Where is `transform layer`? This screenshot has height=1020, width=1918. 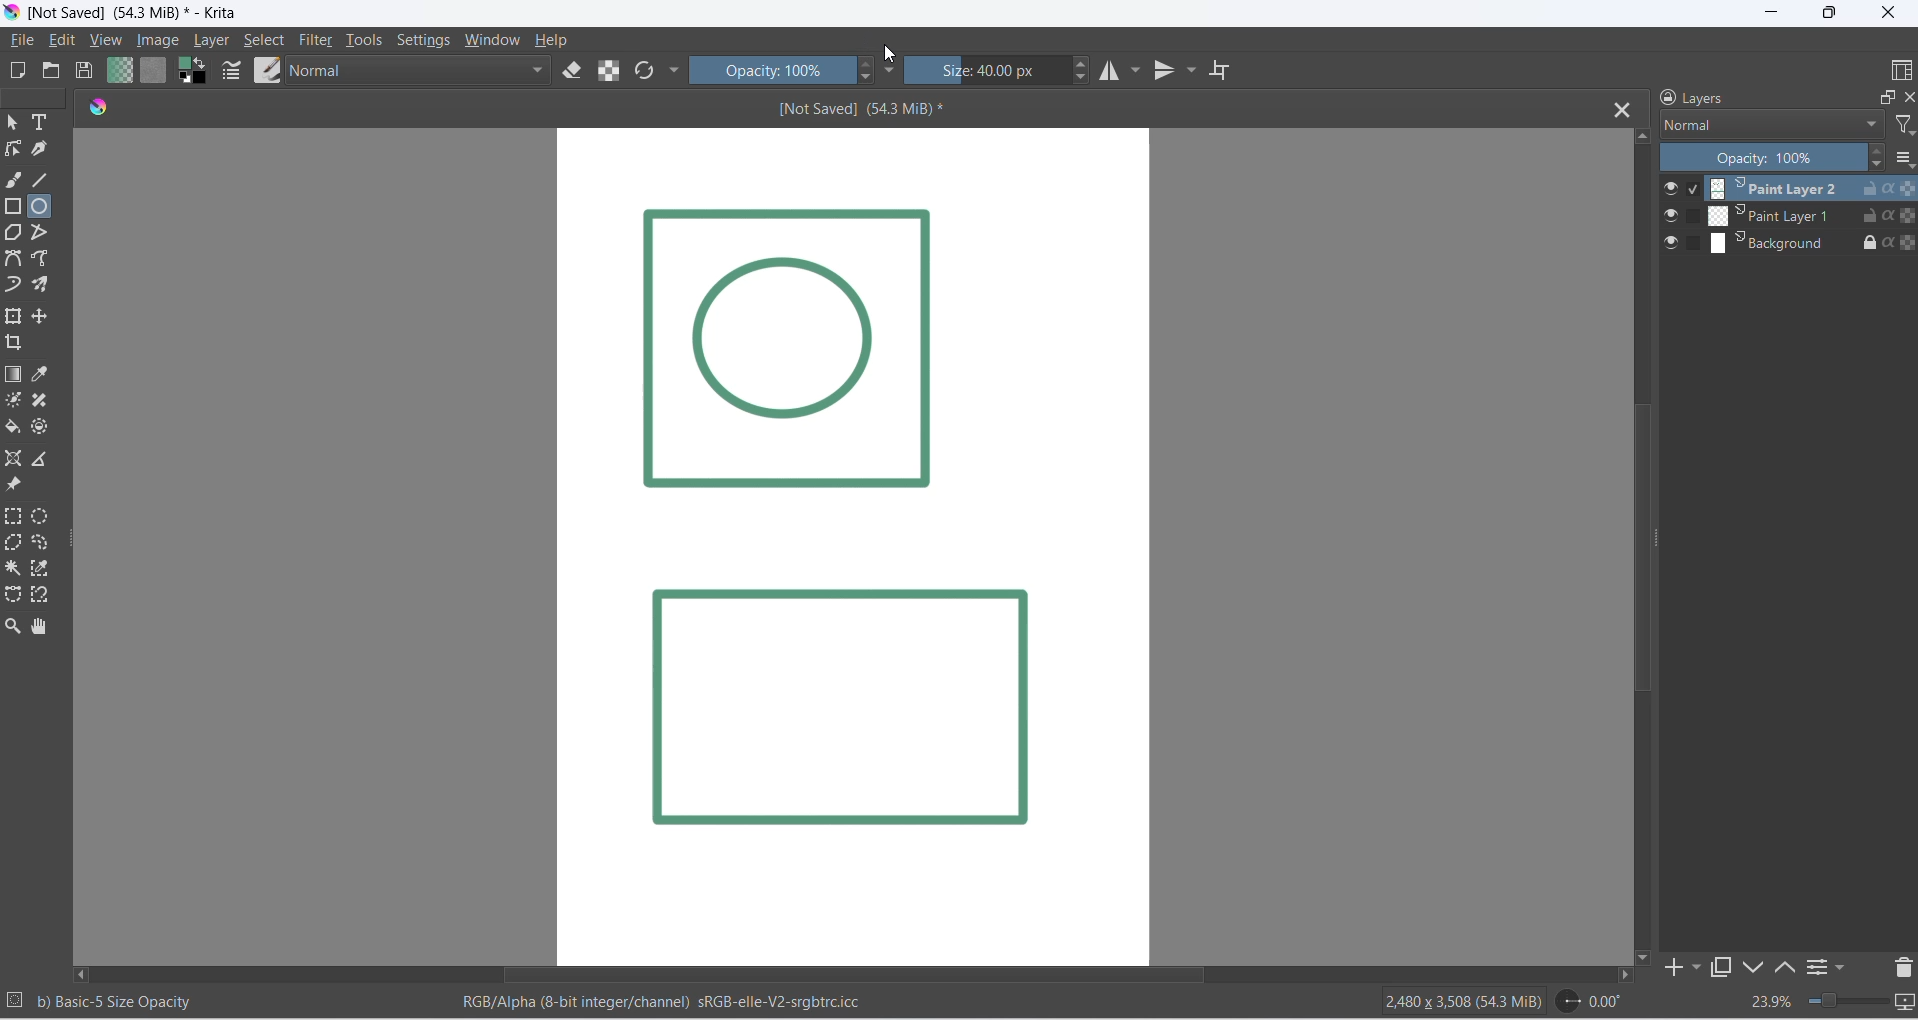 transform layer is located at coordinates (13, 315).